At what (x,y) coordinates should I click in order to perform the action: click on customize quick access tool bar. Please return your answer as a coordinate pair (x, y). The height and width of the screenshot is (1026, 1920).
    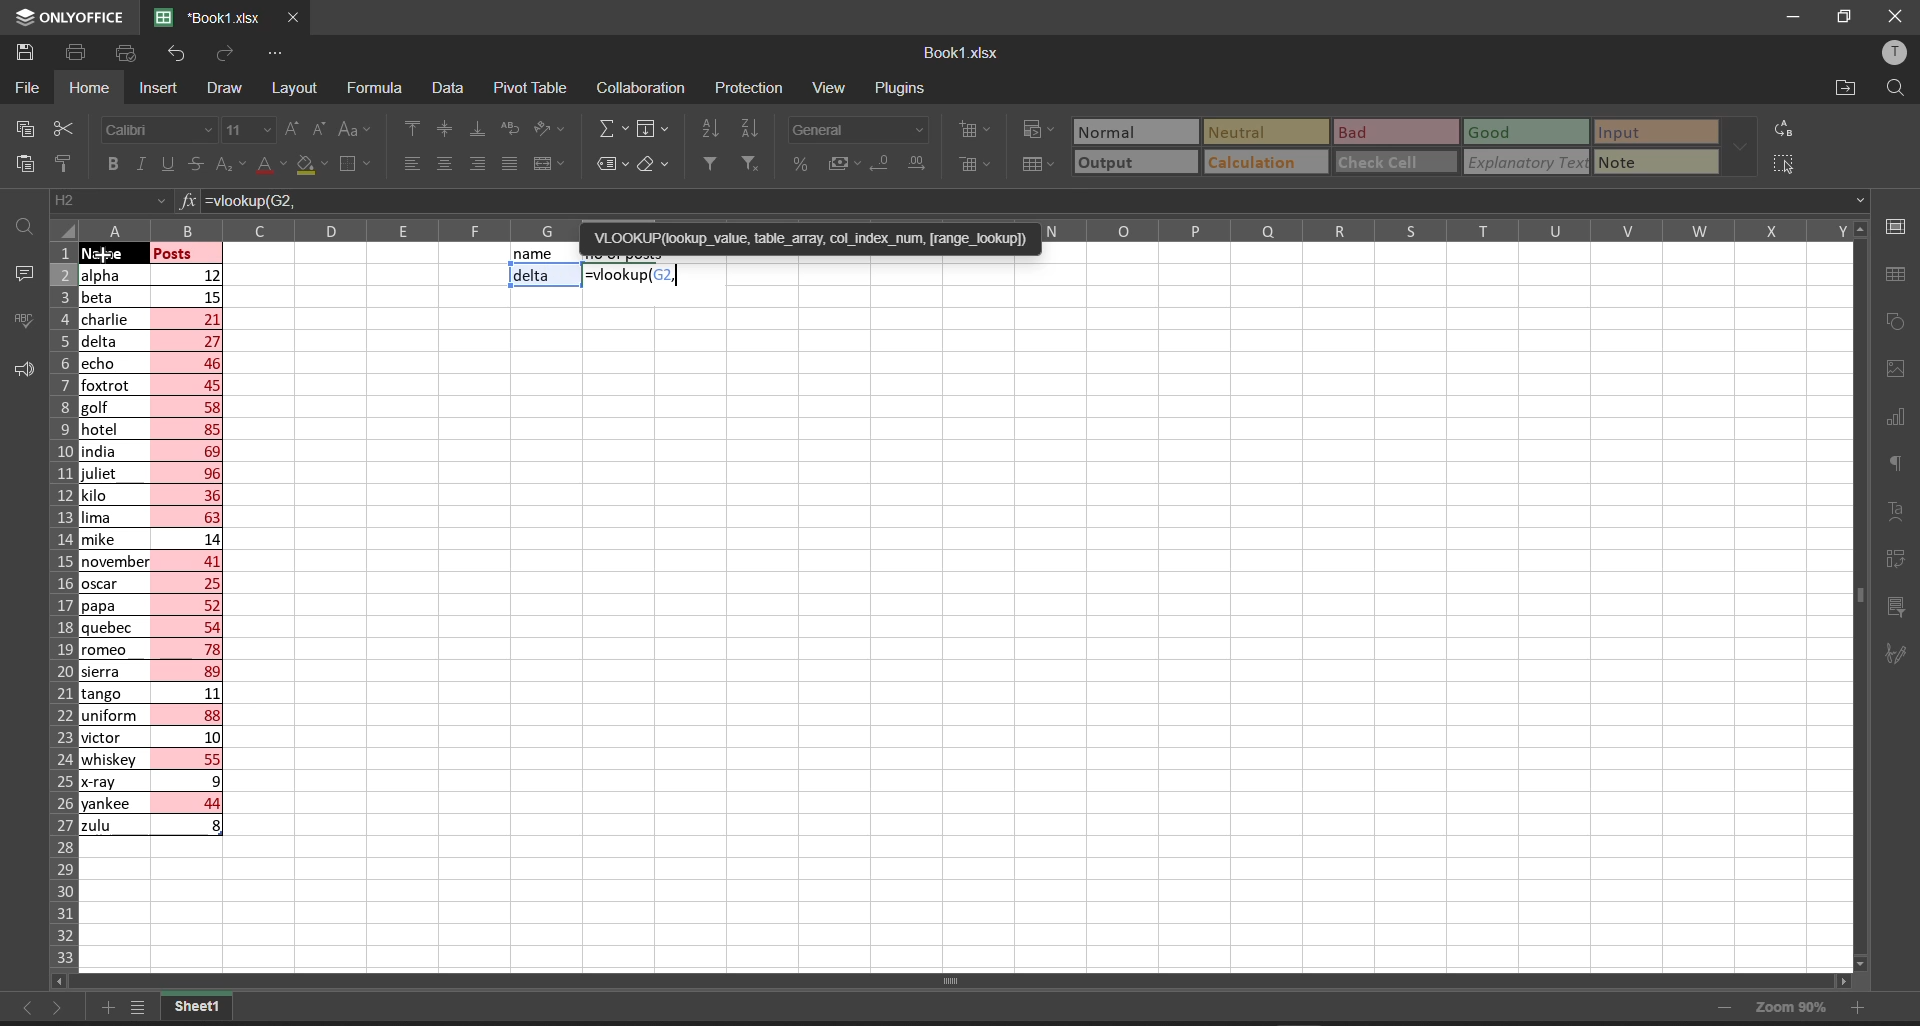
    Looking at the image, I should click on (276, 51).